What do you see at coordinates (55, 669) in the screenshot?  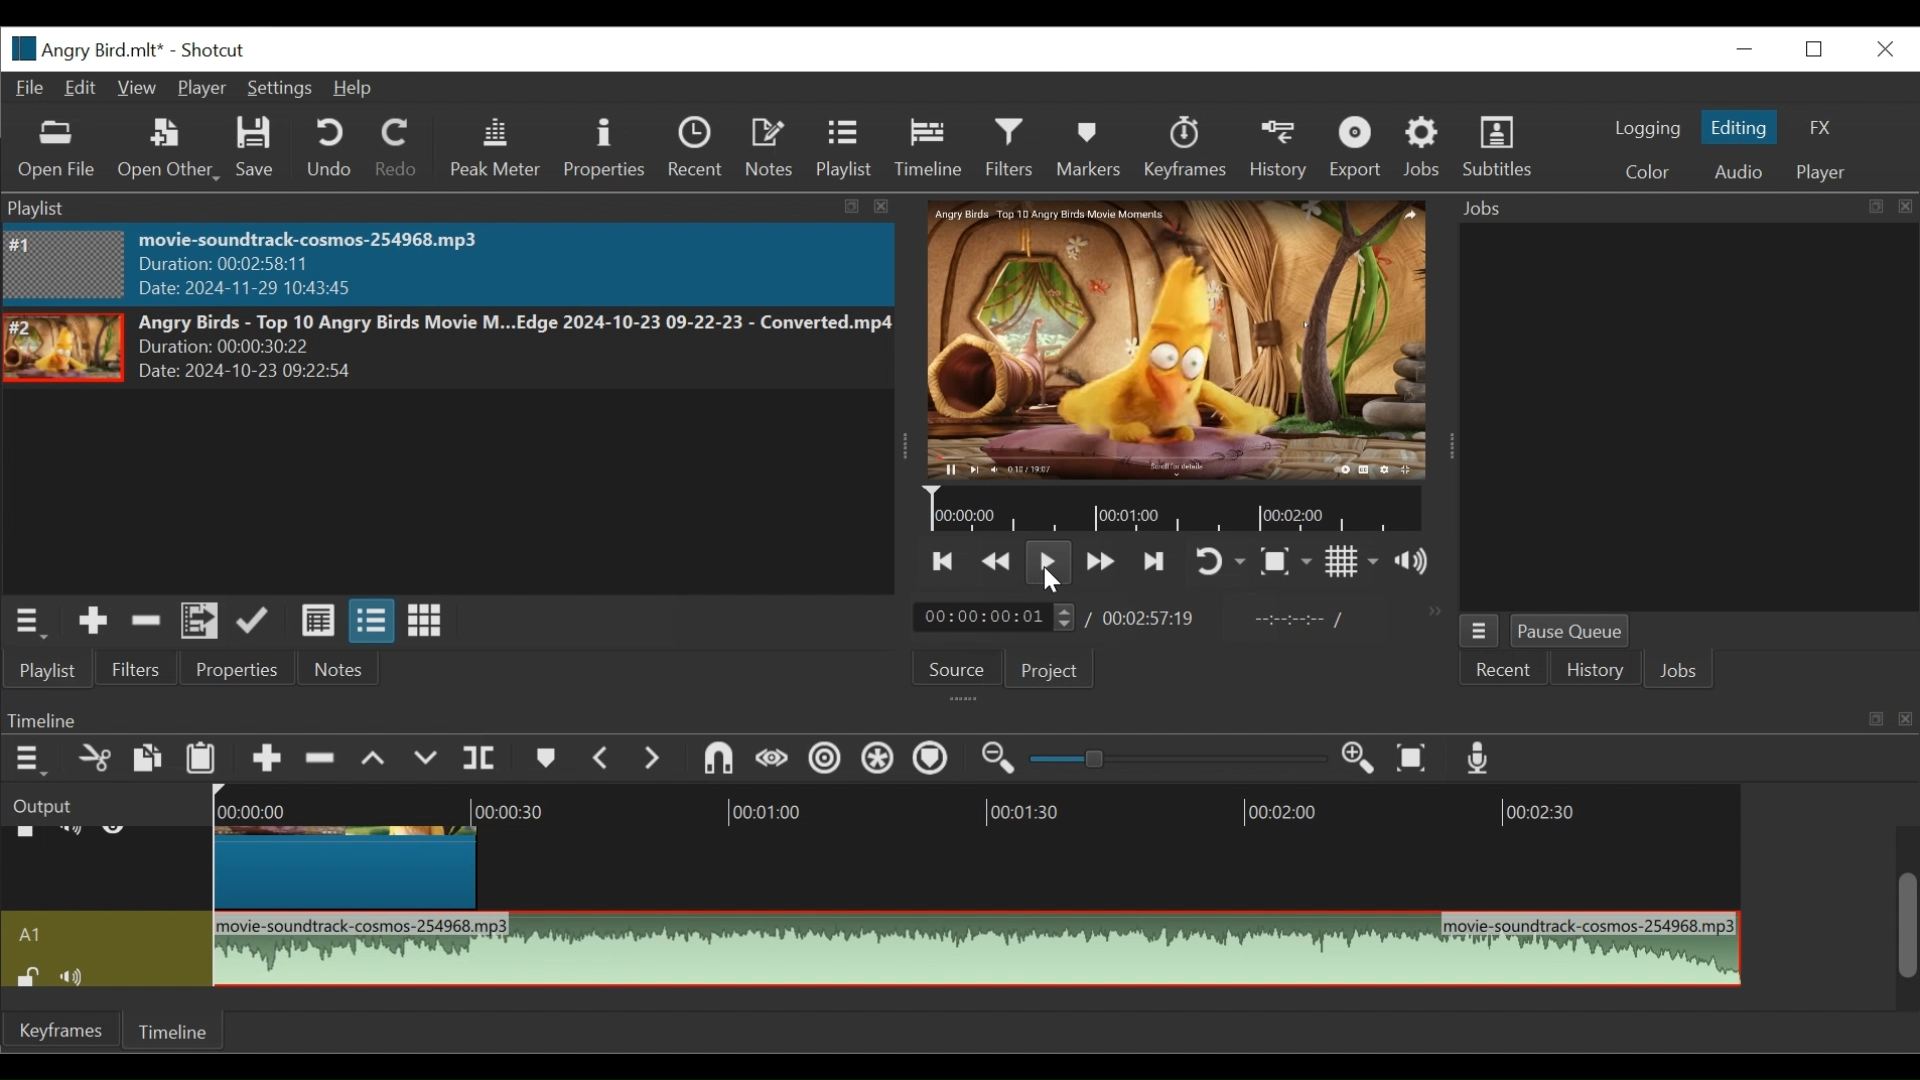 I see `Playlist` at bounding box center [55, 669].